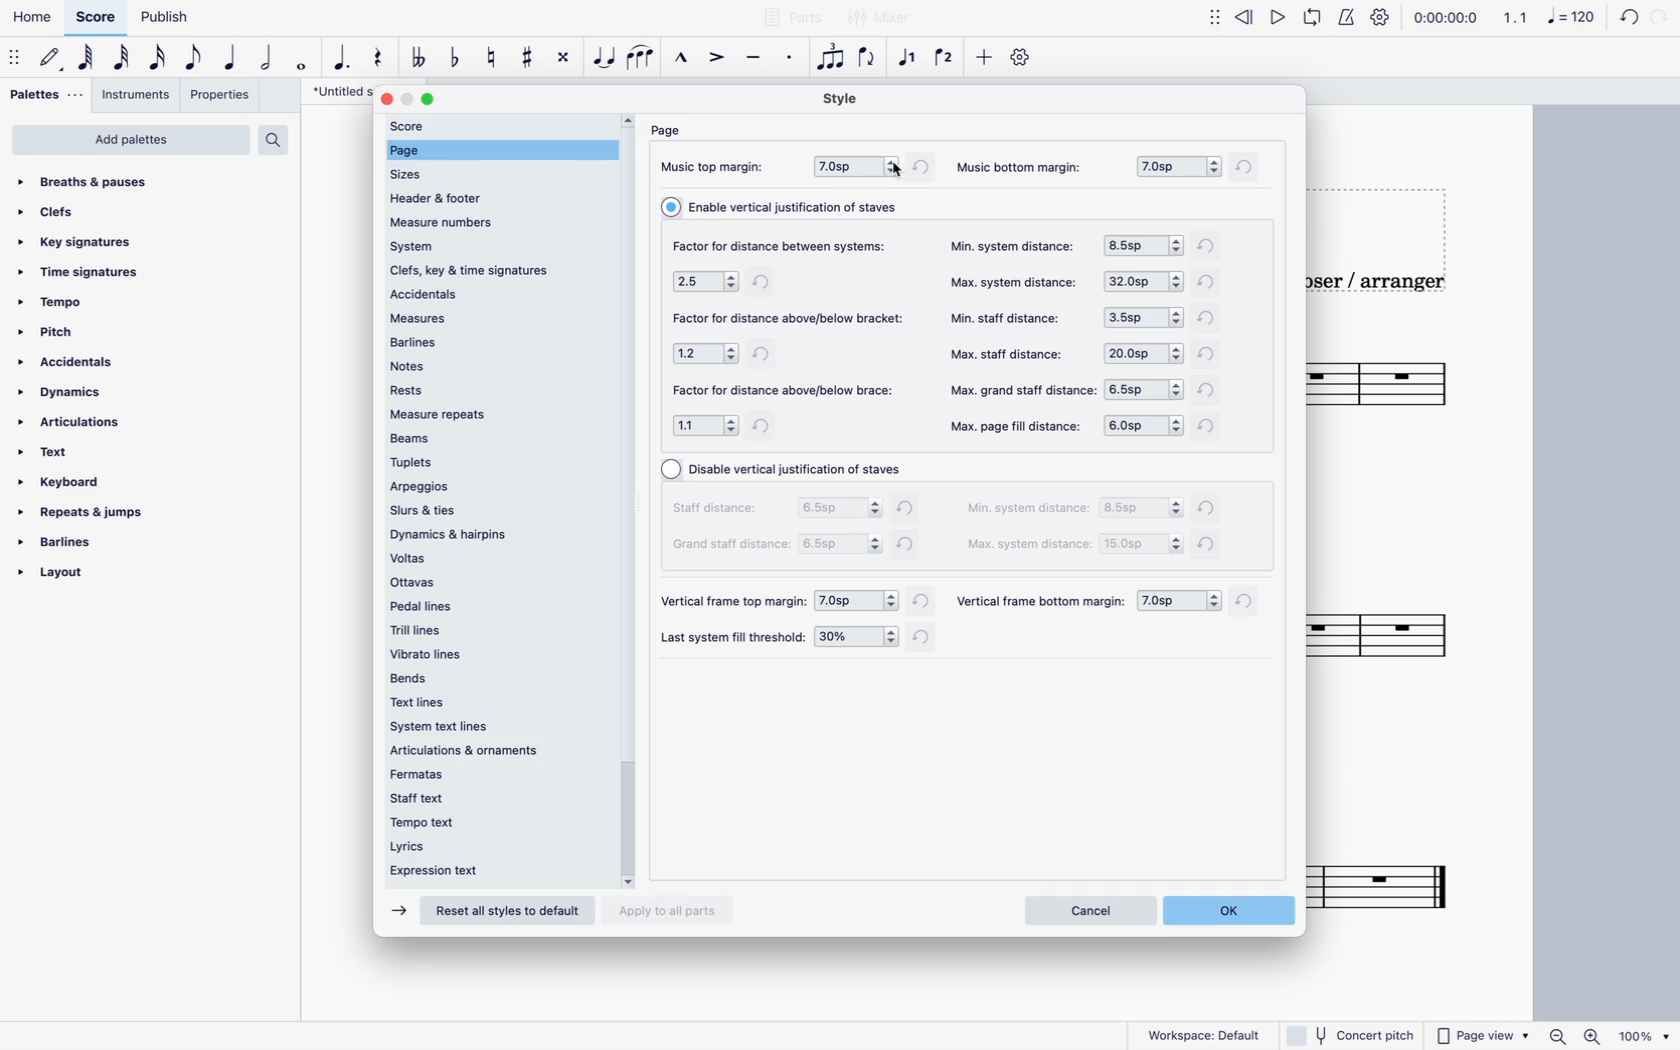 This screenshot has width=1680, height=1050. What do you see at coordinates (928, 639) in the screenshot?
I see `refresh` at bounding box center [928, 639].